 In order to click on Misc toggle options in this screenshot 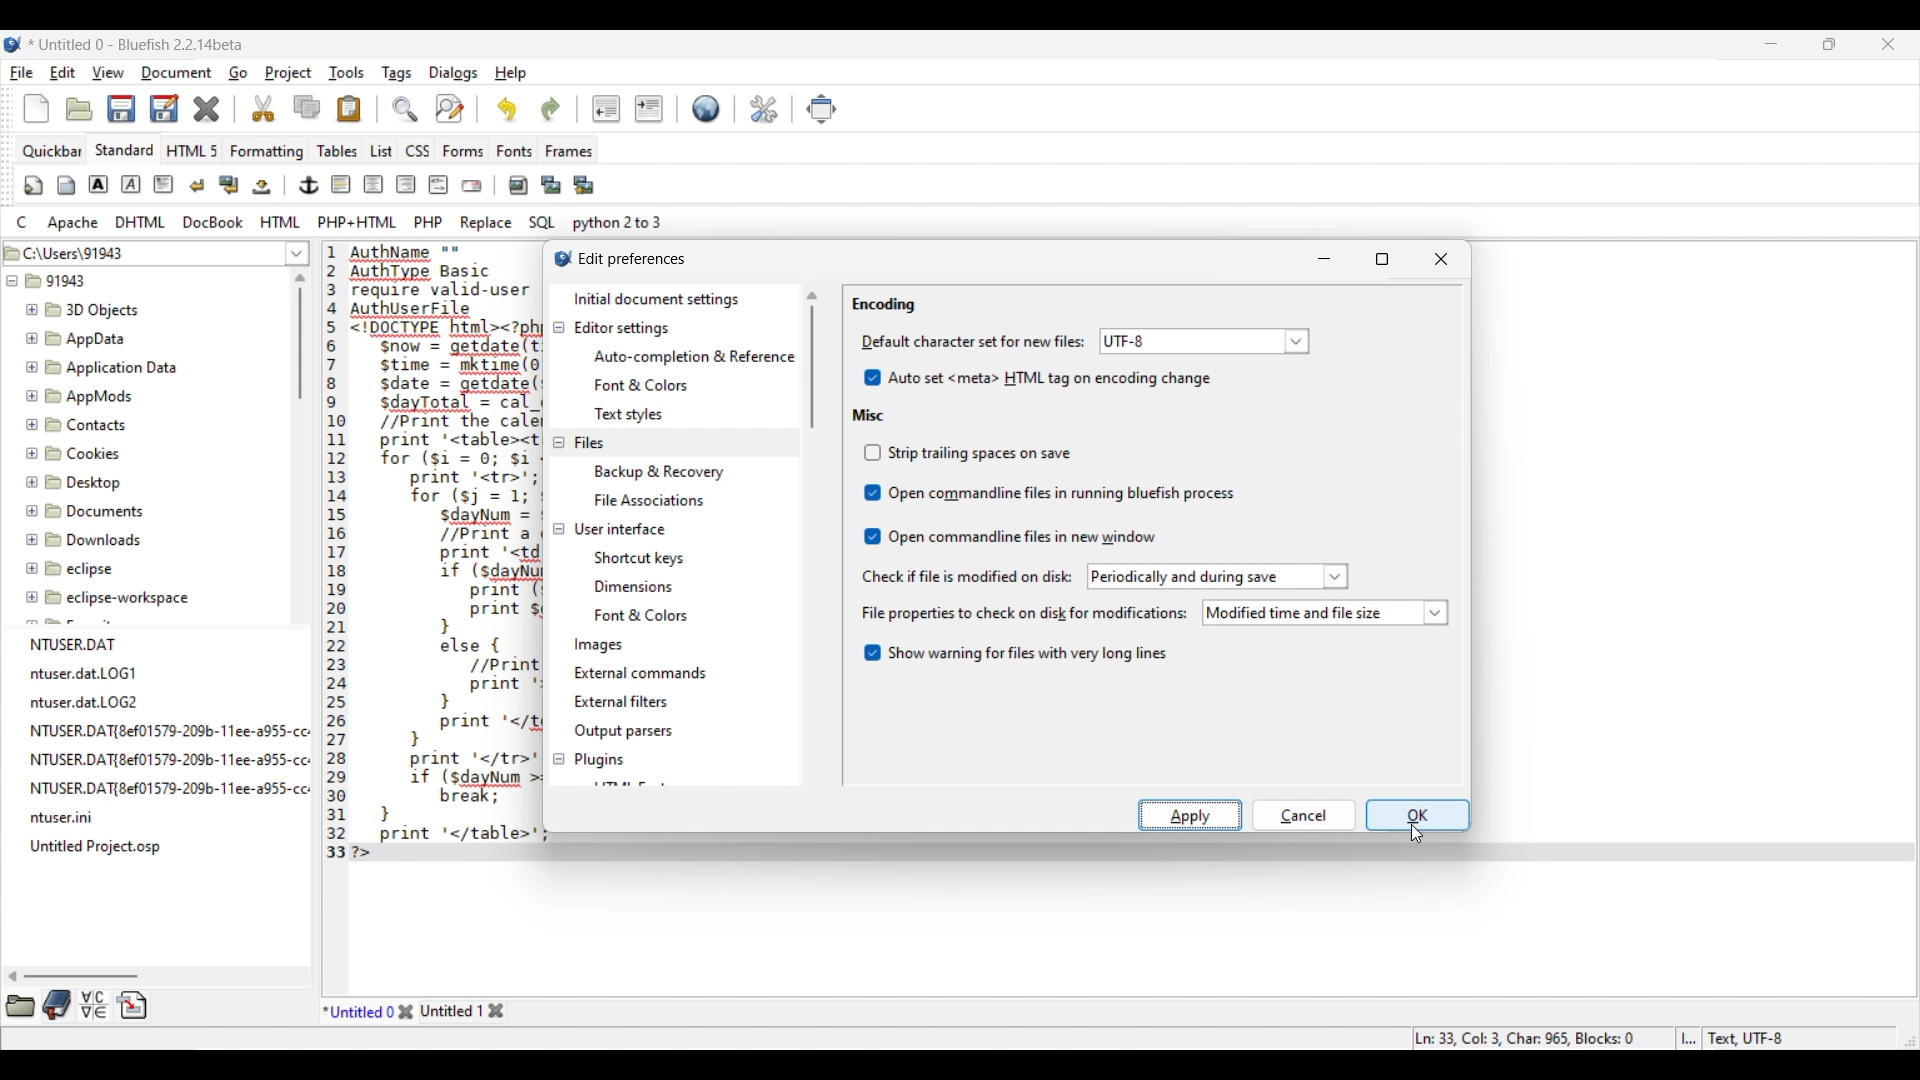, I will do `click(1066, 496)`.